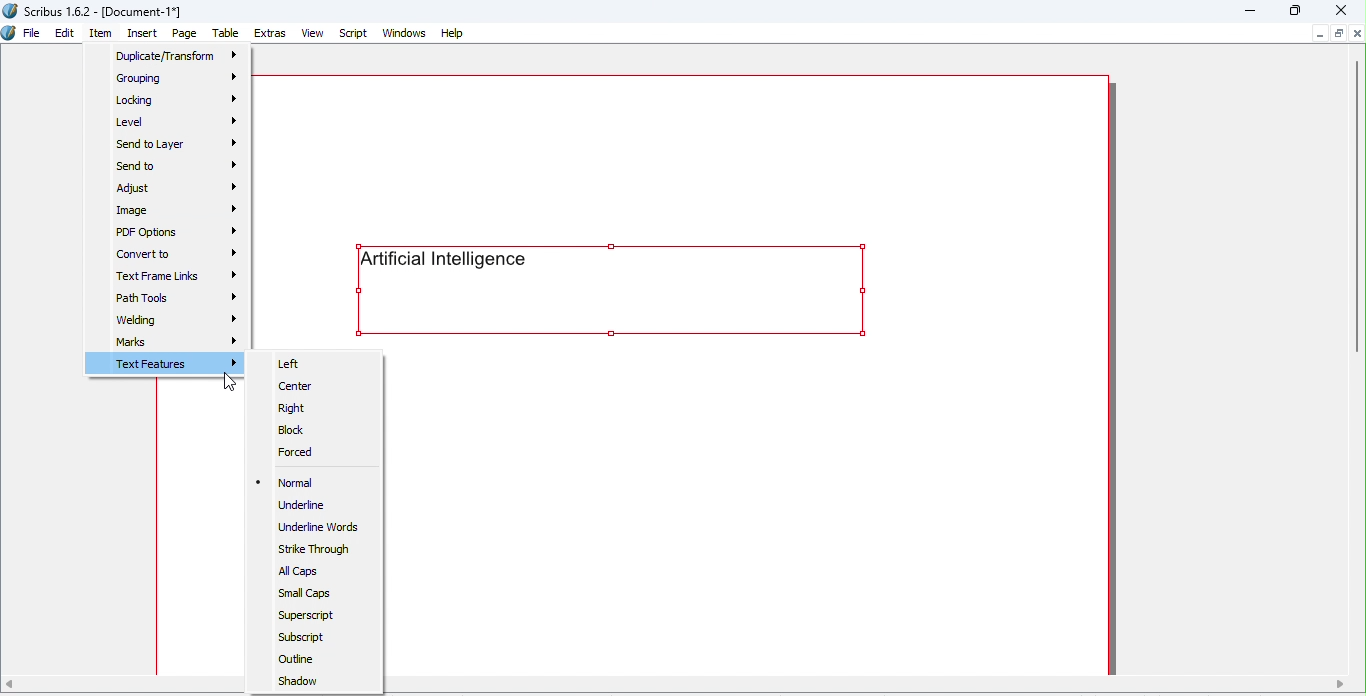  What do you see at coordinates (179, 143) in the screenshot?
I see `Send to layer` at bounding box center [179, 143].